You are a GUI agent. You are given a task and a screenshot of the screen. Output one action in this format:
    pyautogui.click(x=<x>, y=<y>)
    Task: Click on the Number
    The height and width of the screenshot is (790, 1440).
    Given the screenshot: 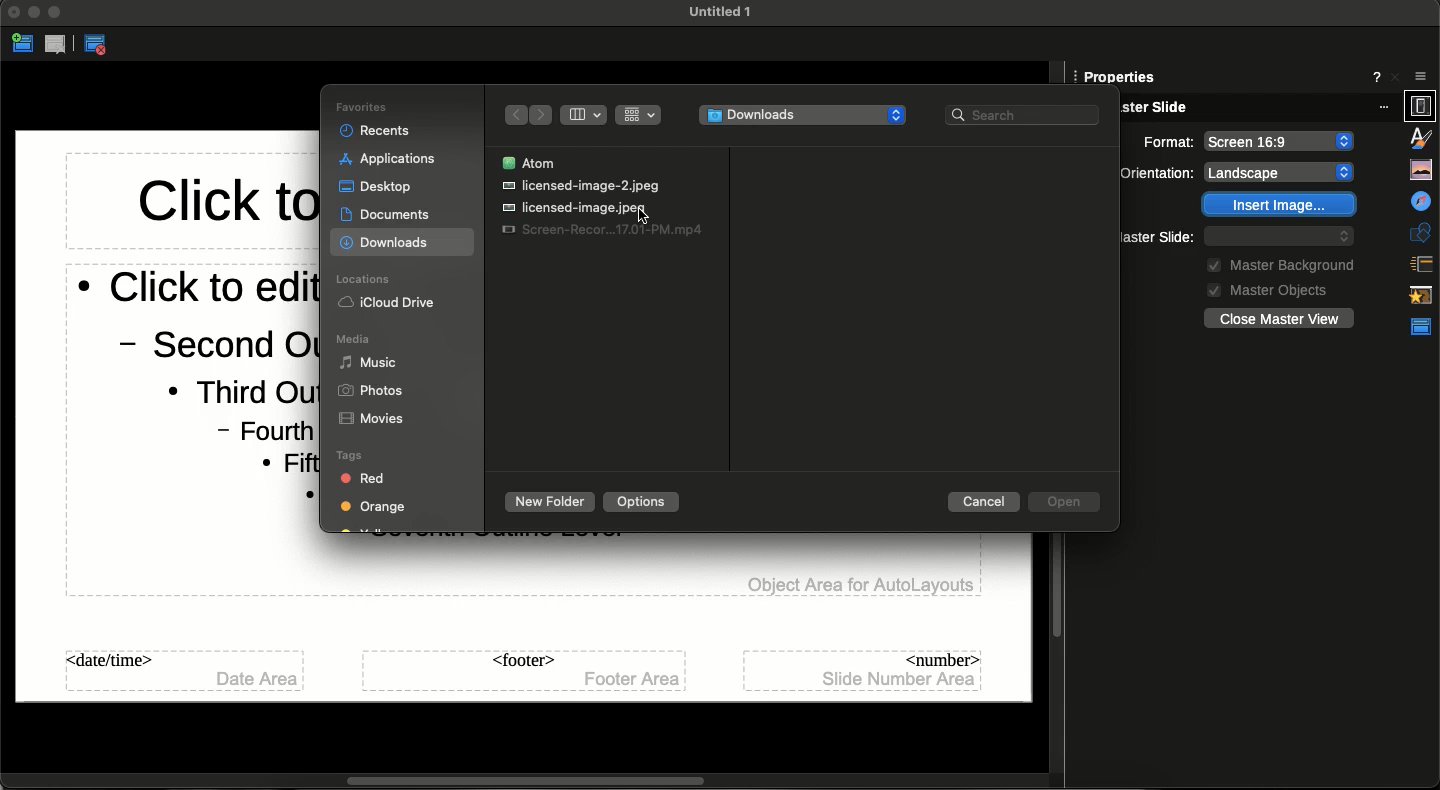 What is the action you would take?
    pyautogui.click(x=863, y=668)
    